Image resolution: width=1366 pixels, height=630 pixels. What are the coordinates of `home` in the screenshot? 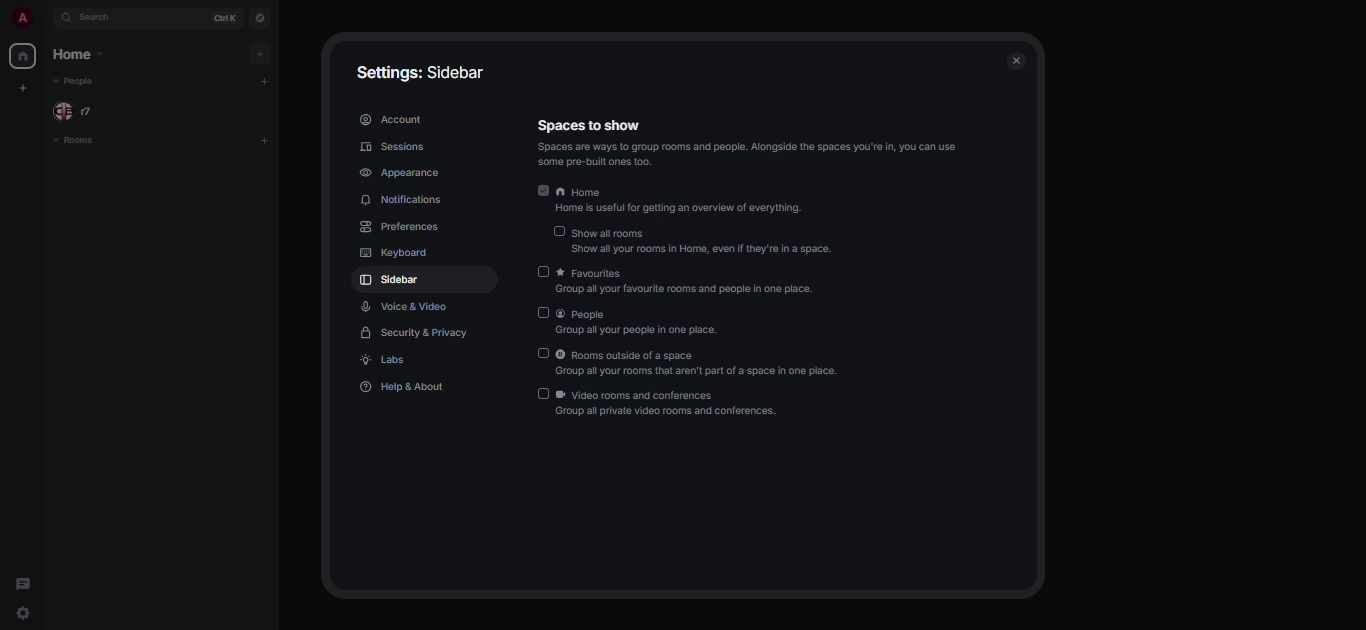 It's located at (77, 55).